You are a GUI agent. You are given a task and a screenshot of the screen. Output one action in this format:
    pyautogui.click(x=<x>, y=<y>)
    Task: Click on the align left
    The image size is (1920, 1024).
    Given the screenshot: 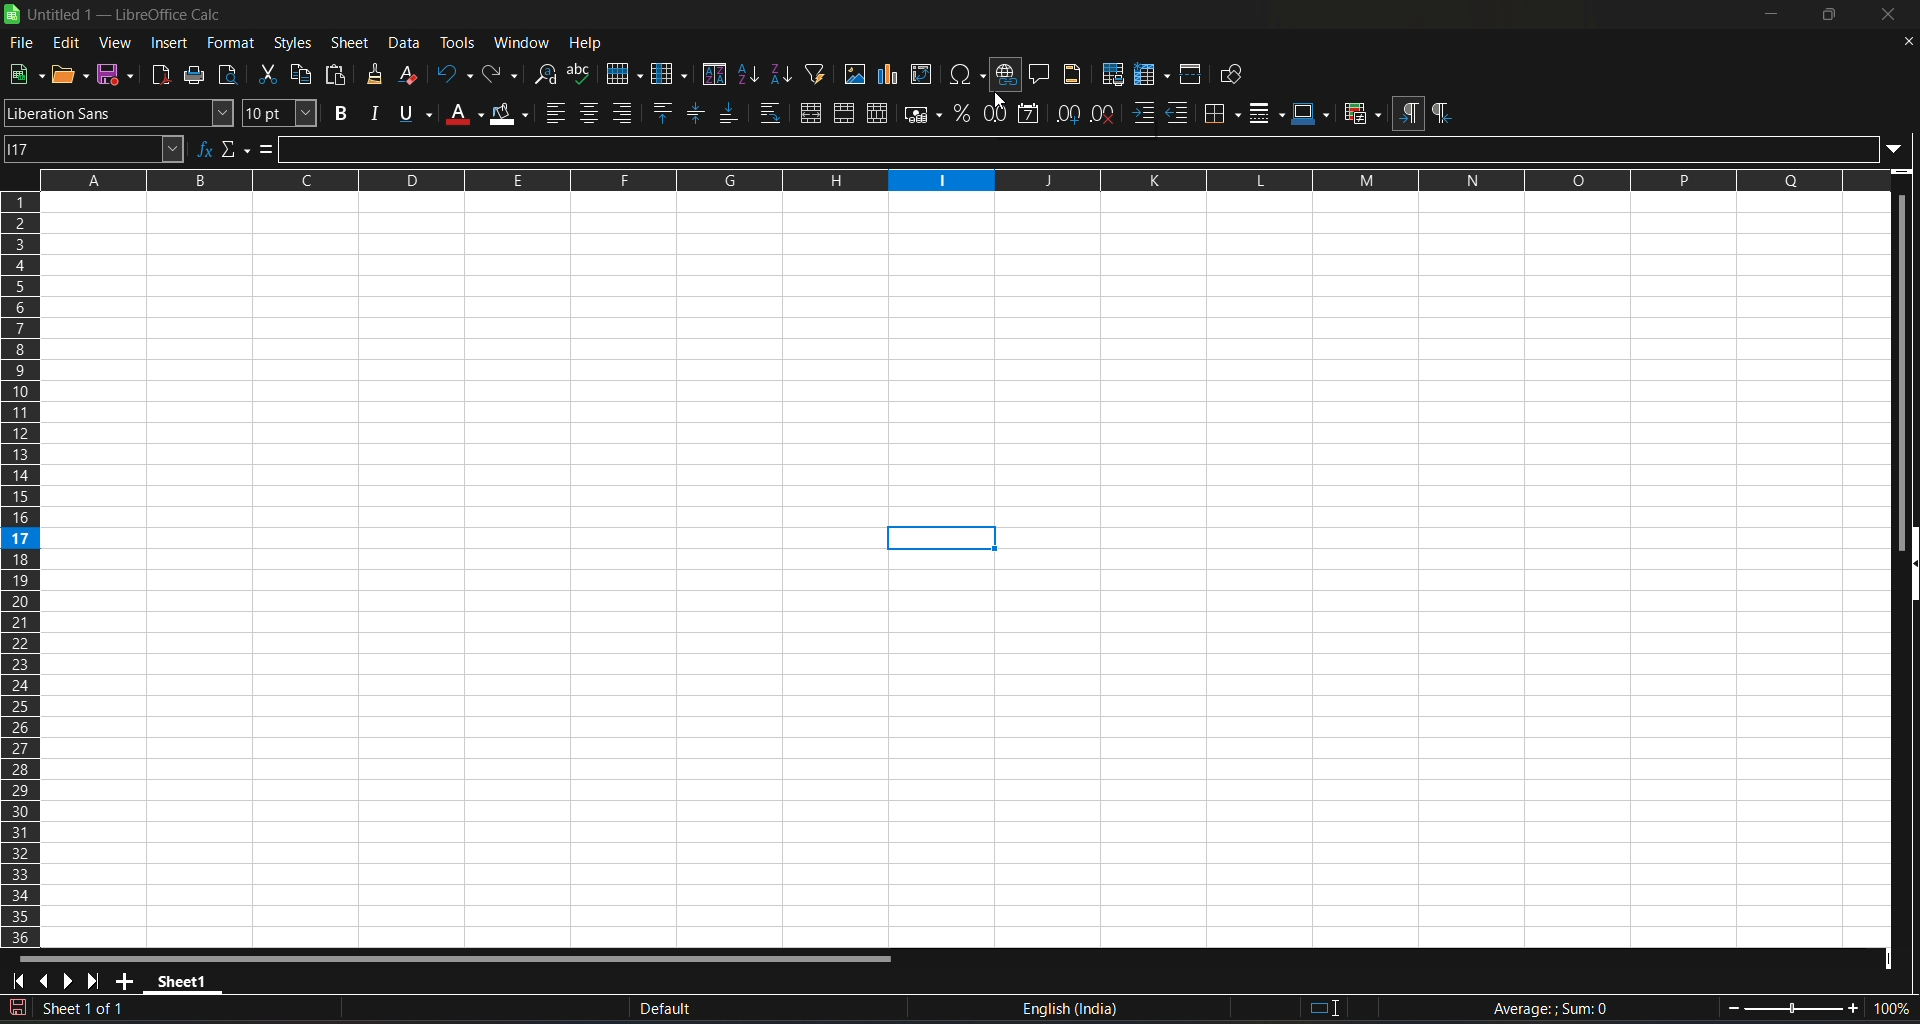 What is the action you would take?
    pyautogui.click(x=558, y=113)
    